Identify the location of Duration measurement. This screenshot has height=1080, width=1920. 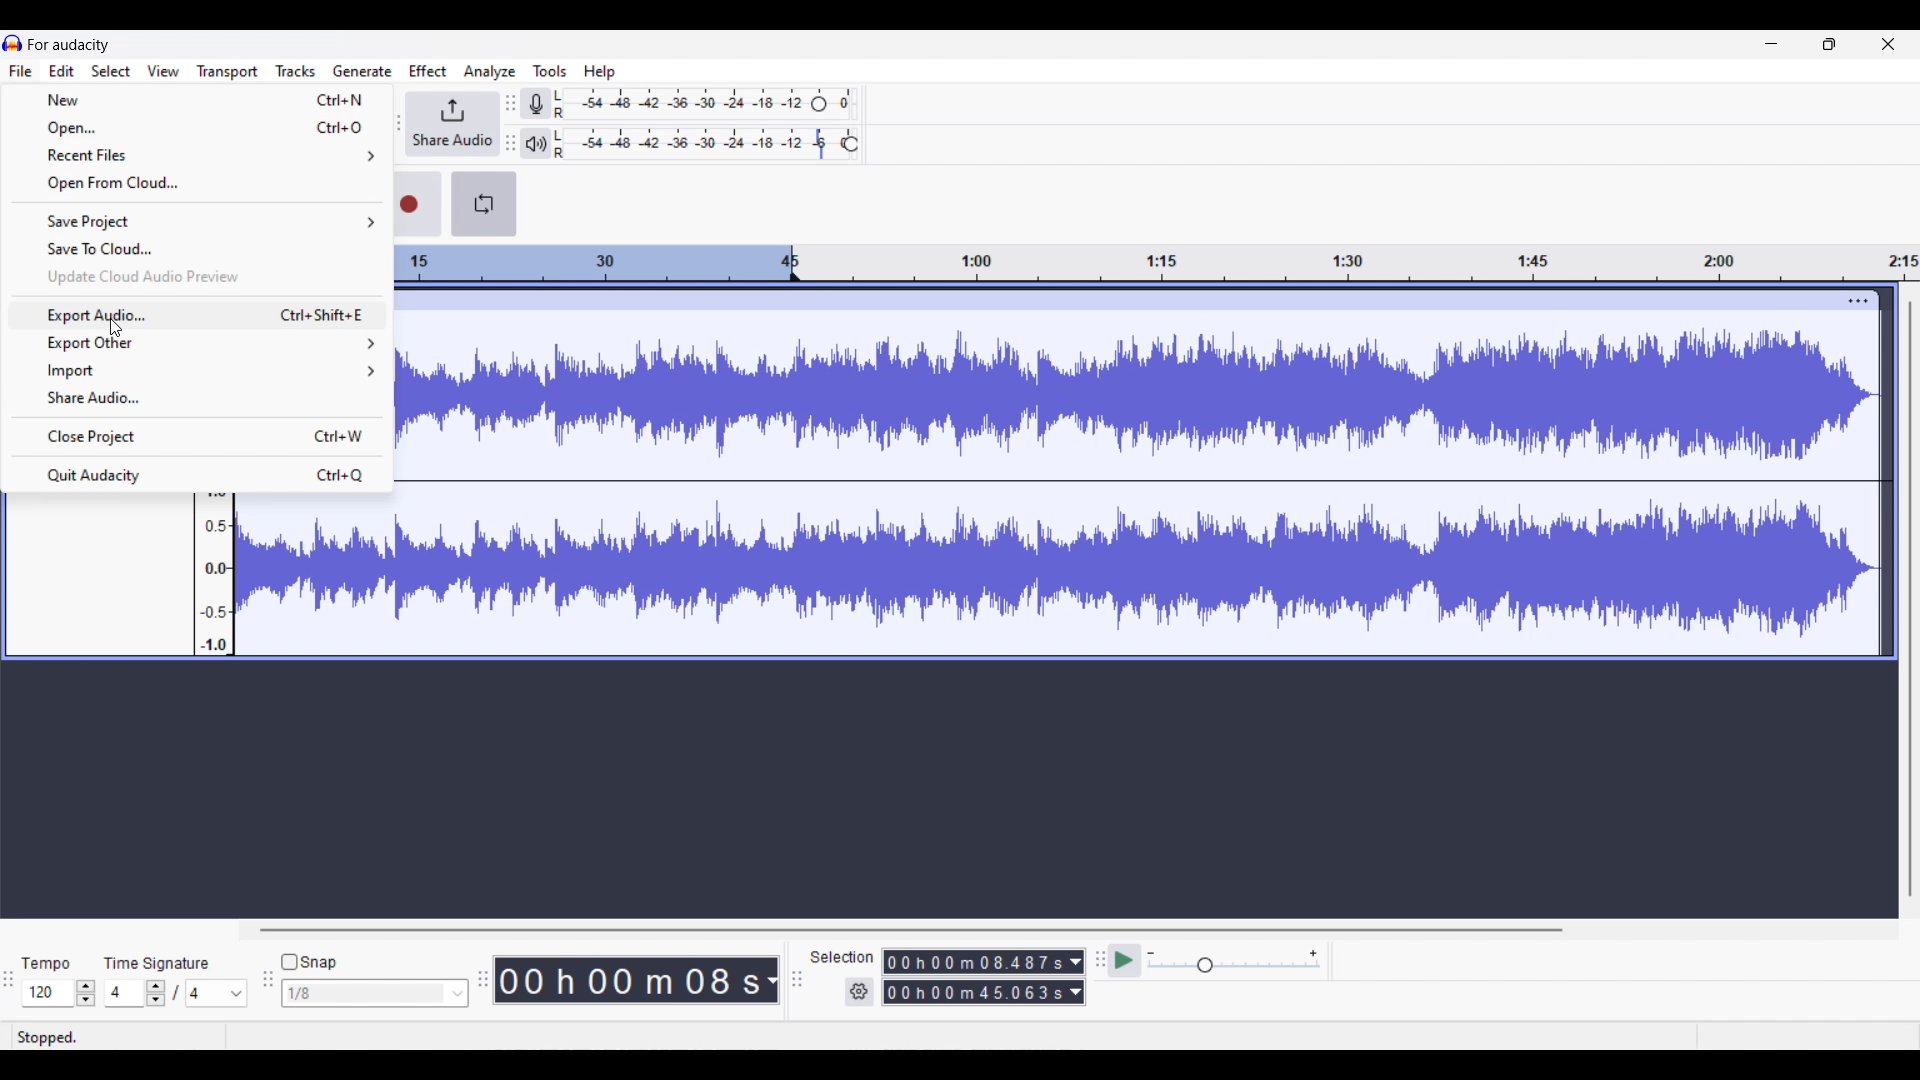
(1075, 992).